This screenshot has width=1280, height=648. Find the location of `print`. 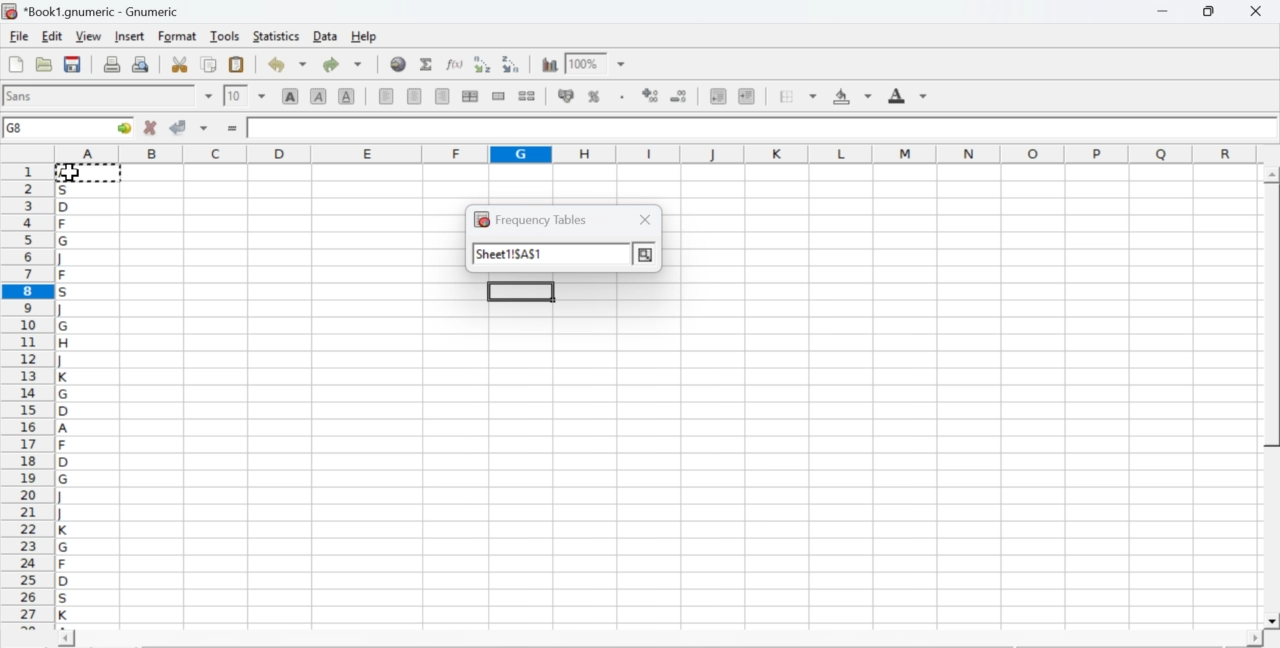

print is located at coordinates (112, 63).